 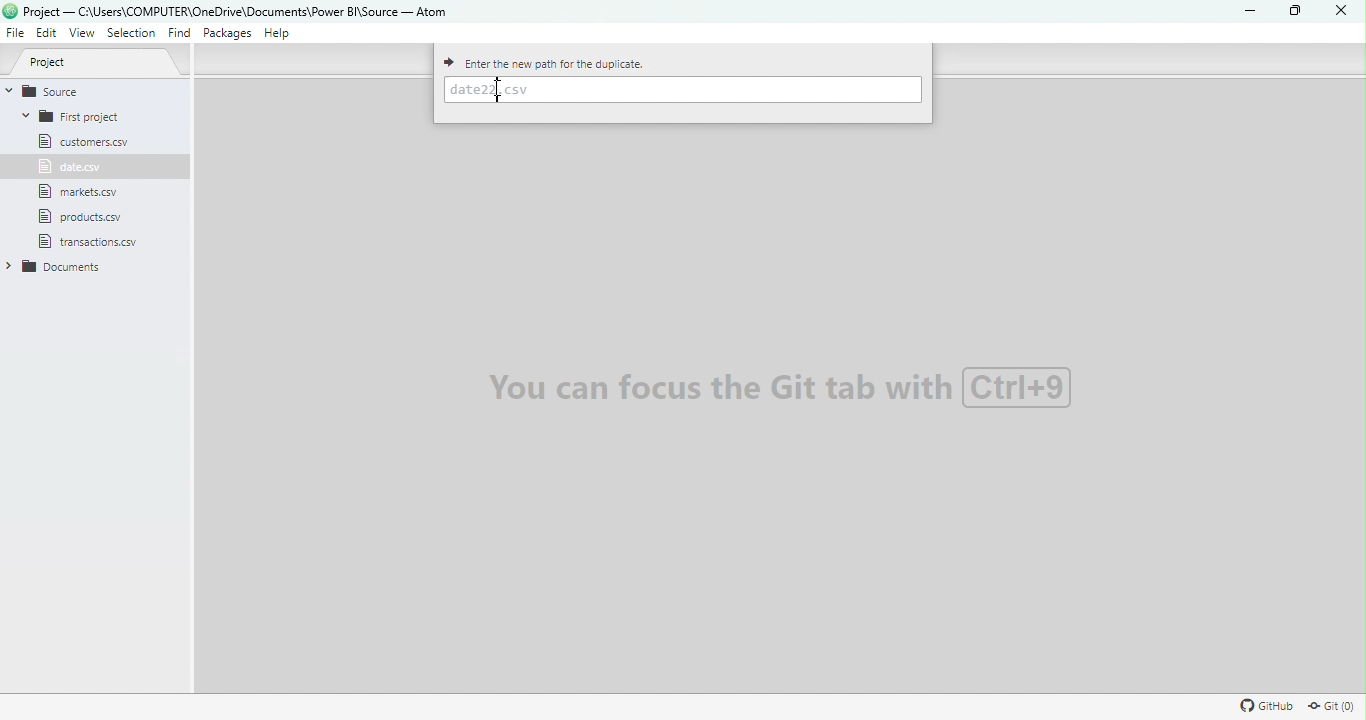 I want to click on Selection, so click(x=133, y=34).